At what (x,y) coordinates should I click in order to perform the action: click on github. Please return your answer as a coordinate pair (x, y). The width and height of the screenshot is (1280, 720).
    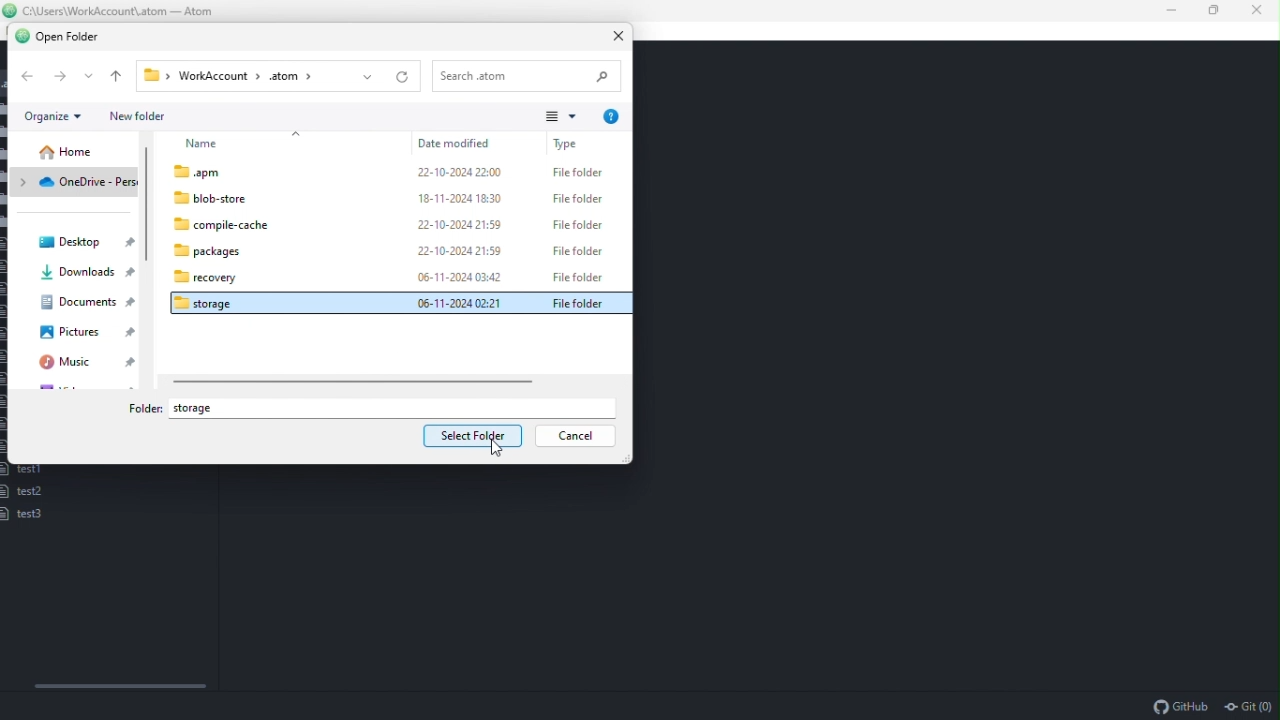
    Looking at the image, I should click on (1180, 706).